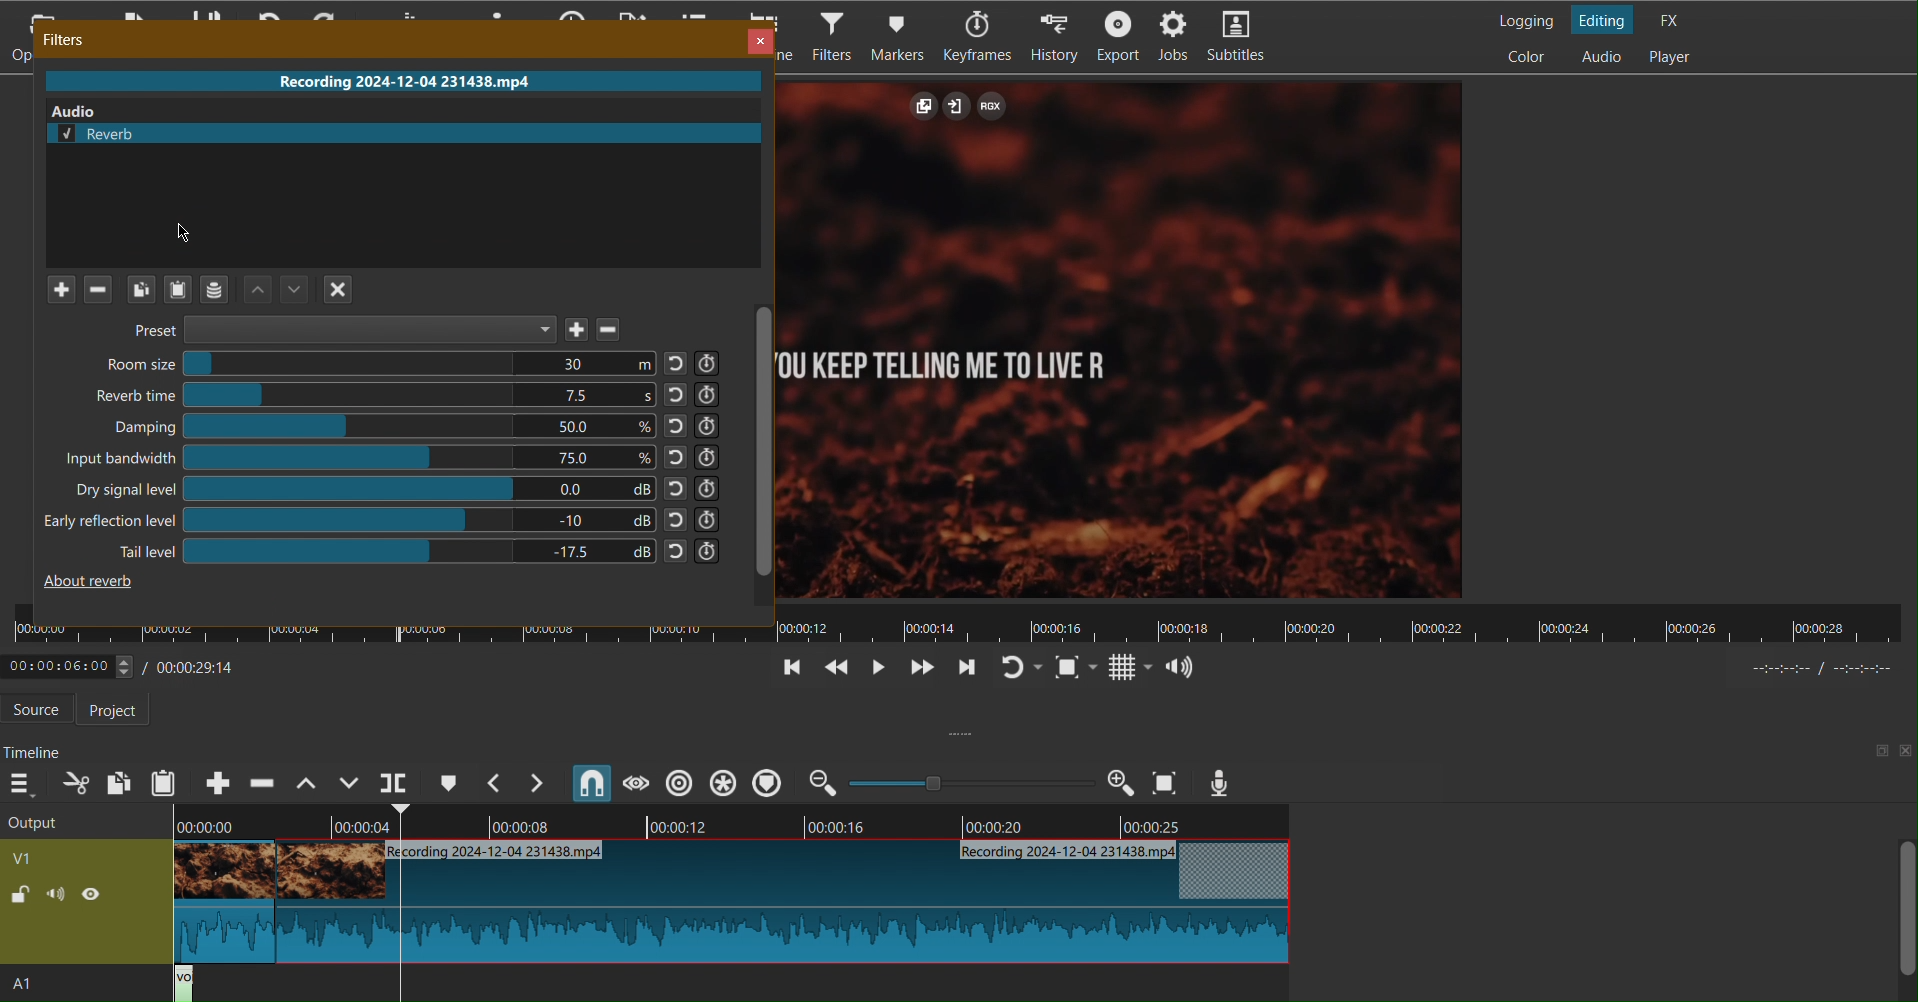 The image size is (1918, 1002). I want to click on Reverb Size, so click(409, 396).